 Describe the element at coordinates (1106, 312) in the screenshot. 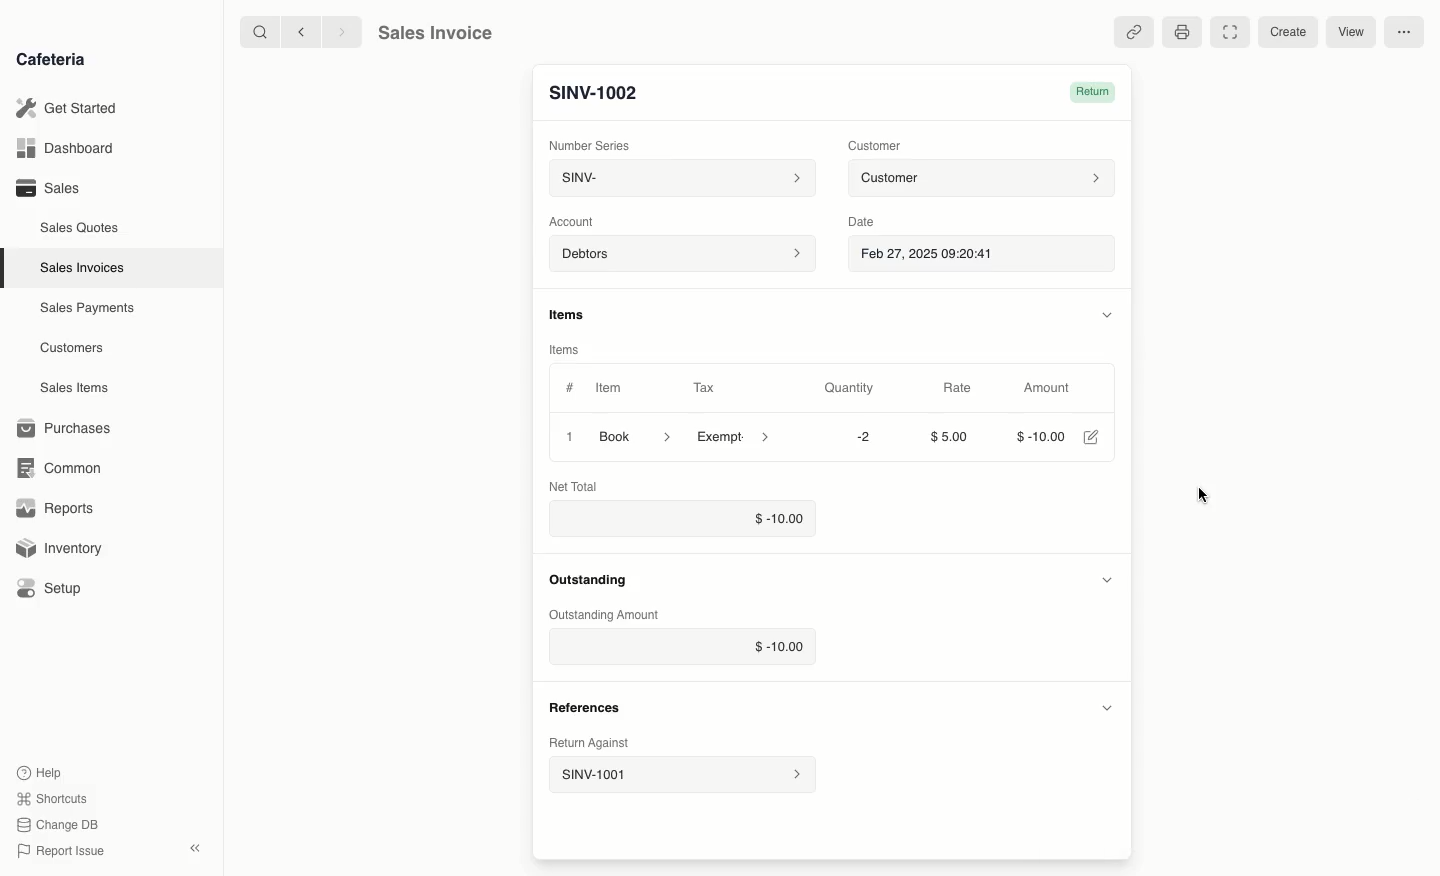

I see `Hide` at that location.